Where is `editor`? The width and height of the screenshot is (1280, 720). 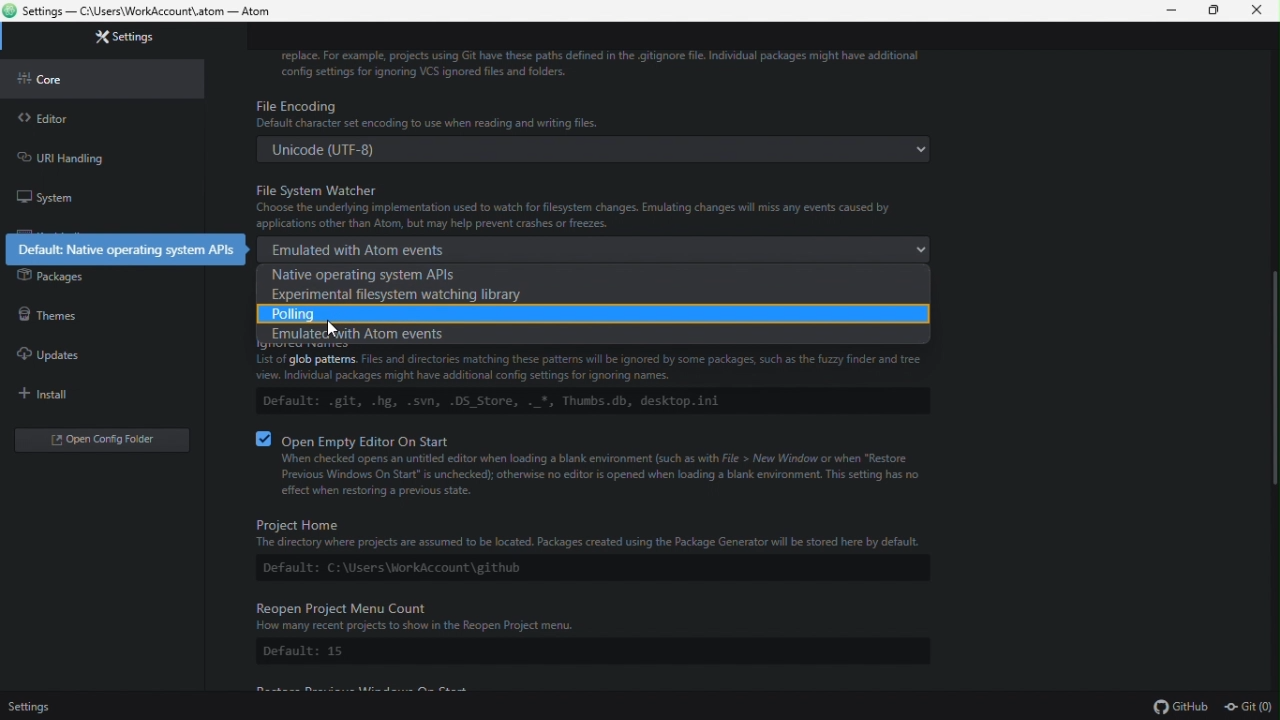
editor is located at coordinates (86, 122).